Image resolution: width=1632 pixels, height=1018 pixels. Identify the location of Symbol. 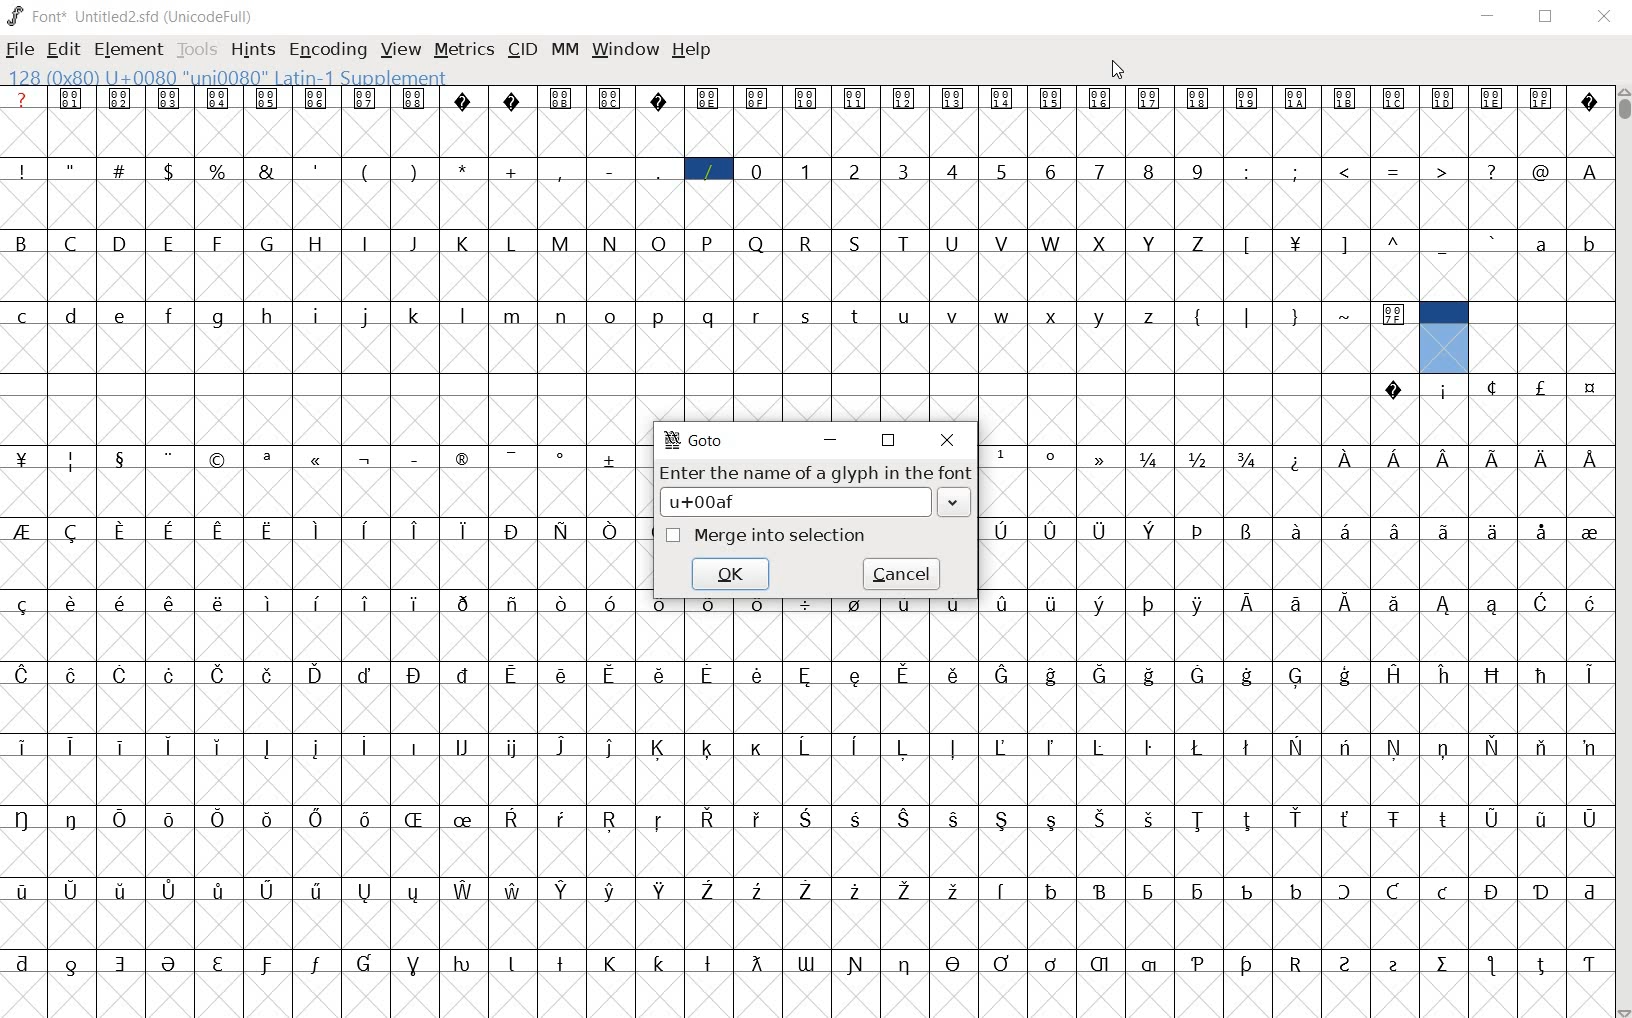
(758, 891).